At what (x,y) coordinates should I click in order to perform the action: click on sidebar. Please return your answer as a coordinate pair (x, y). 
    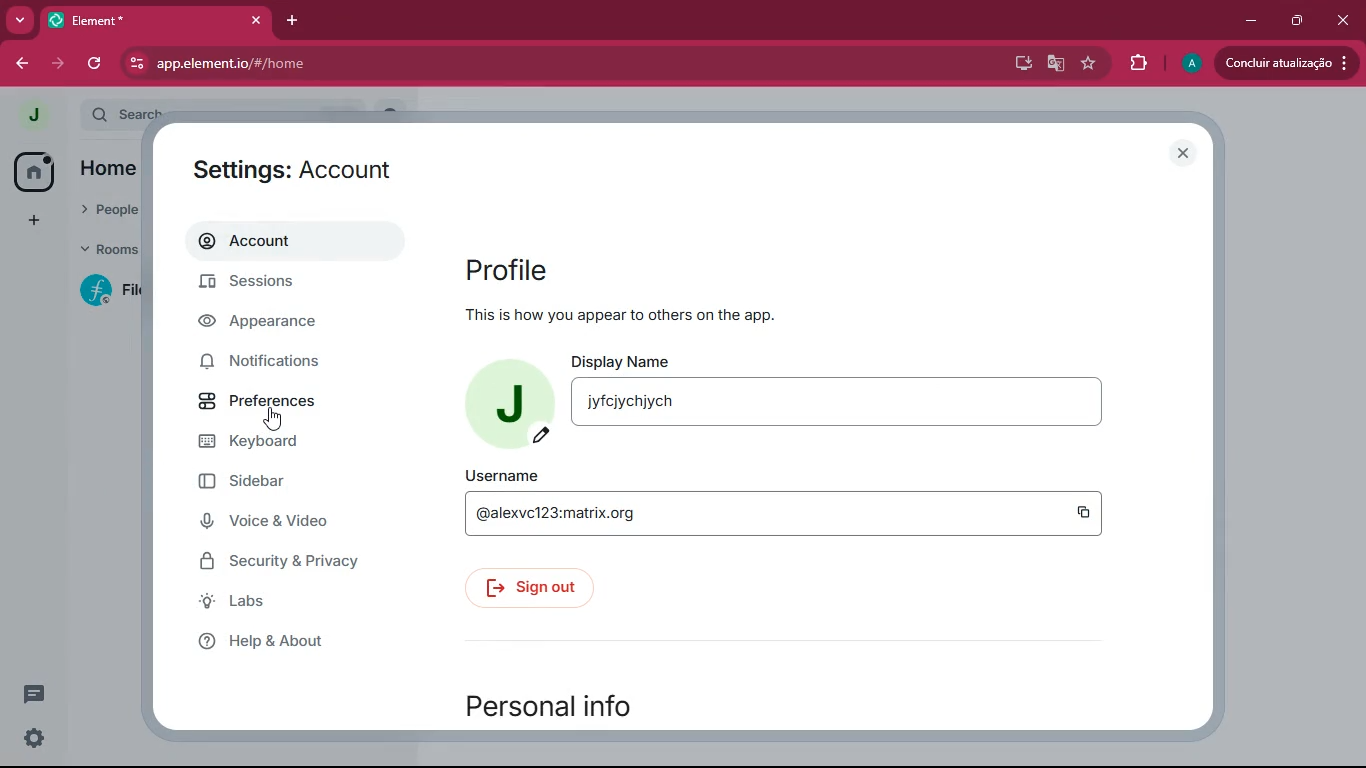
    Looking at the image, I should click on (278, 482).